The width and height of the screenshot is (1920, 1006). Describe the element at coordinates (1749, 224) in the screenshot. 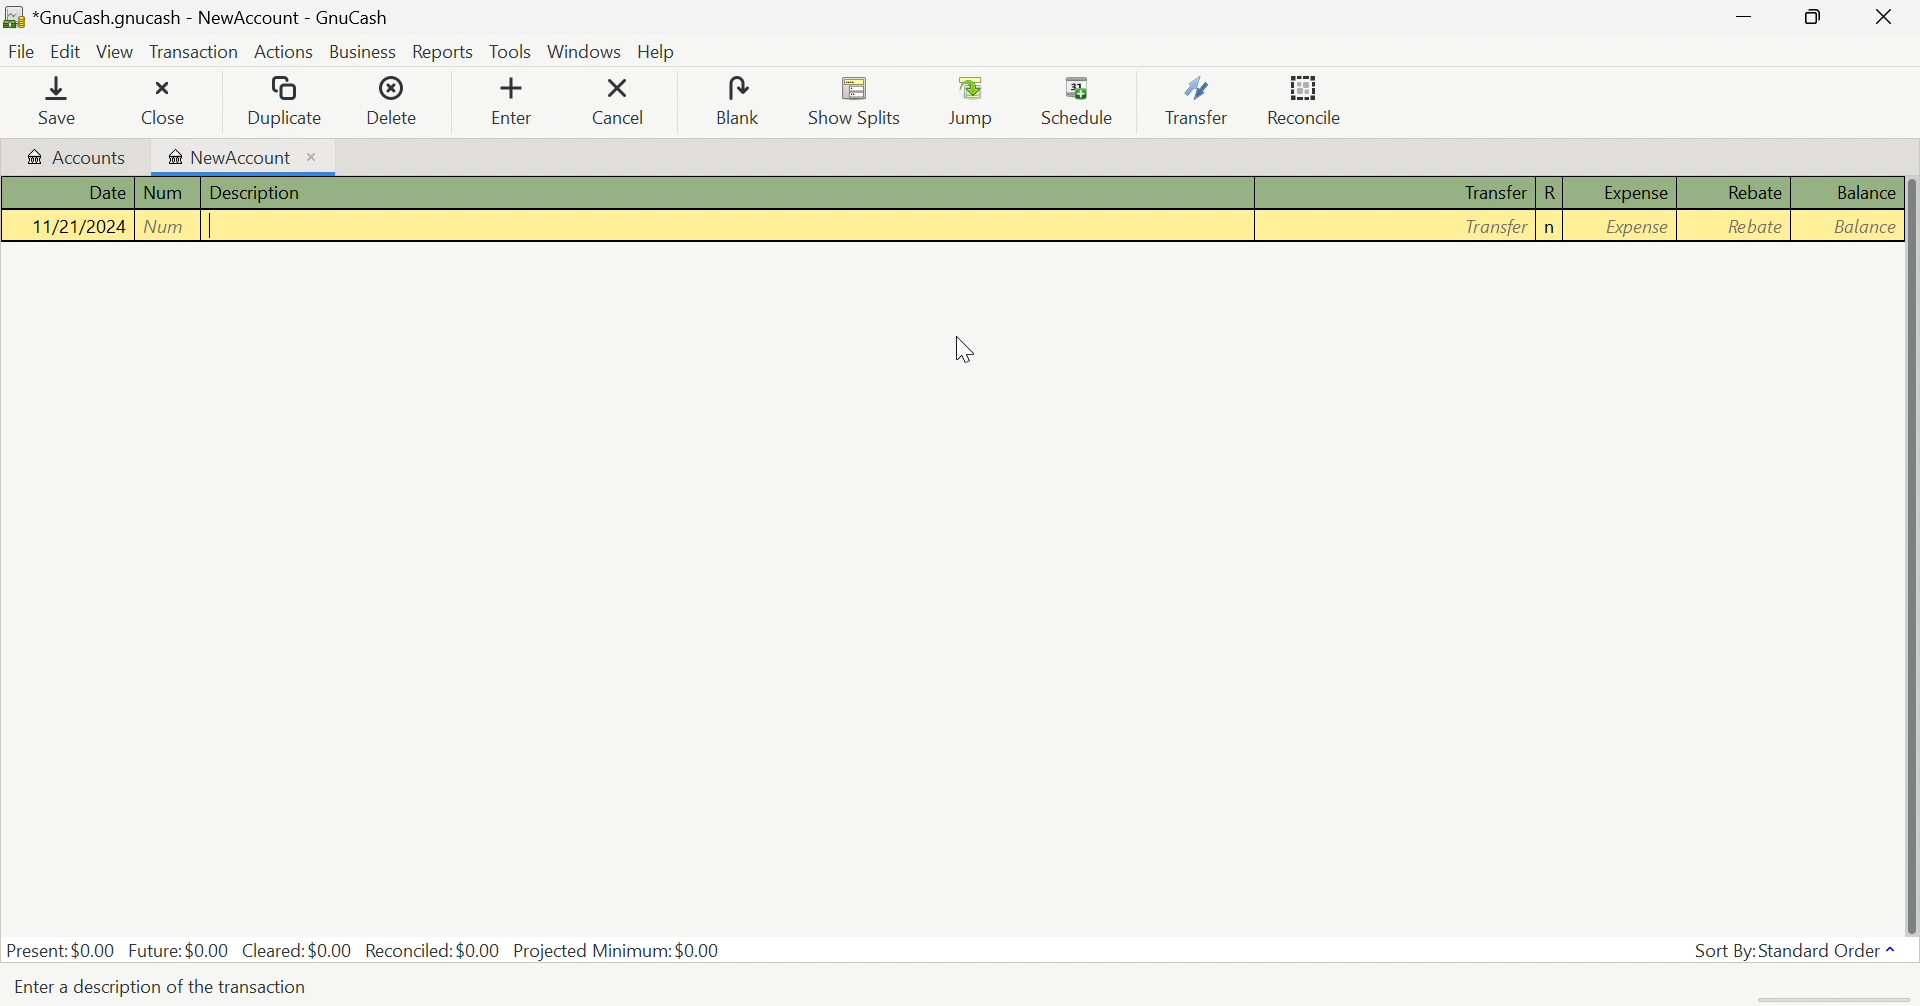

I see `rebate` at that location.